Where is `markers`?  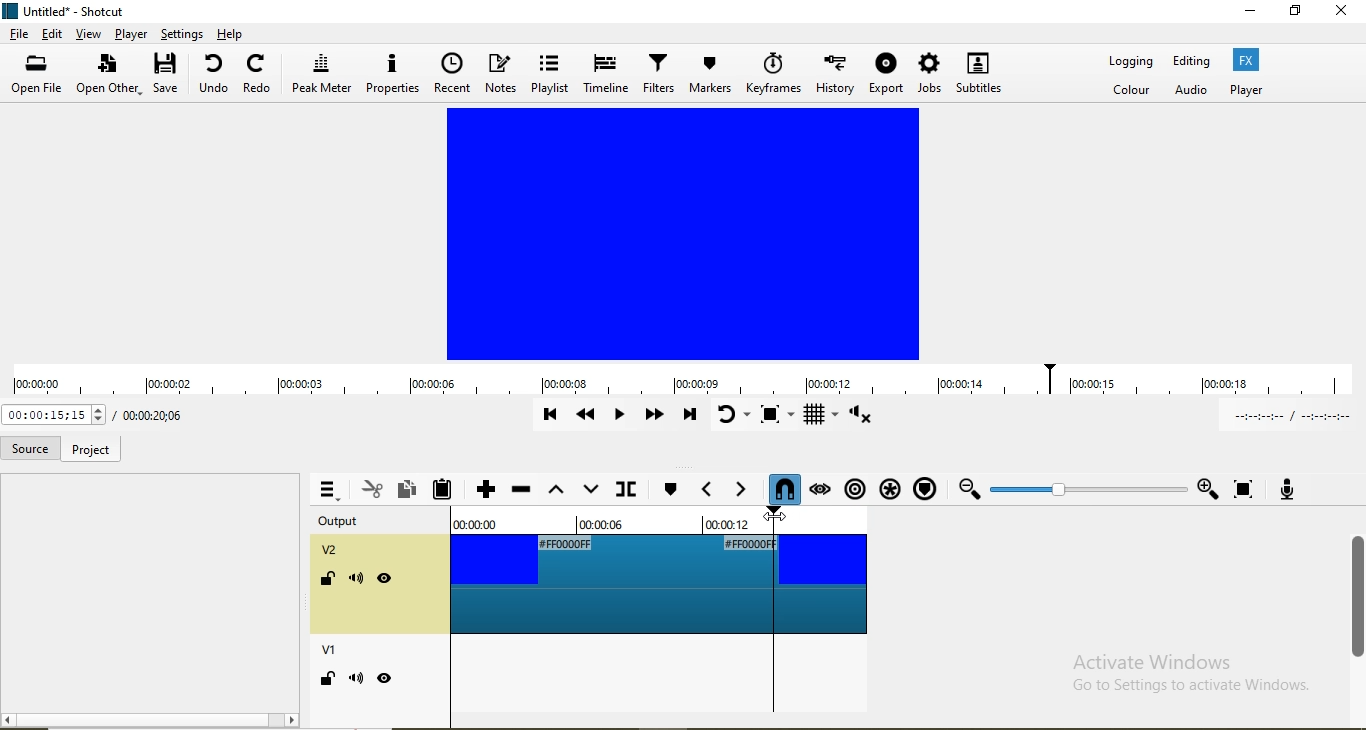
markers is located at coordinates (710, 74).